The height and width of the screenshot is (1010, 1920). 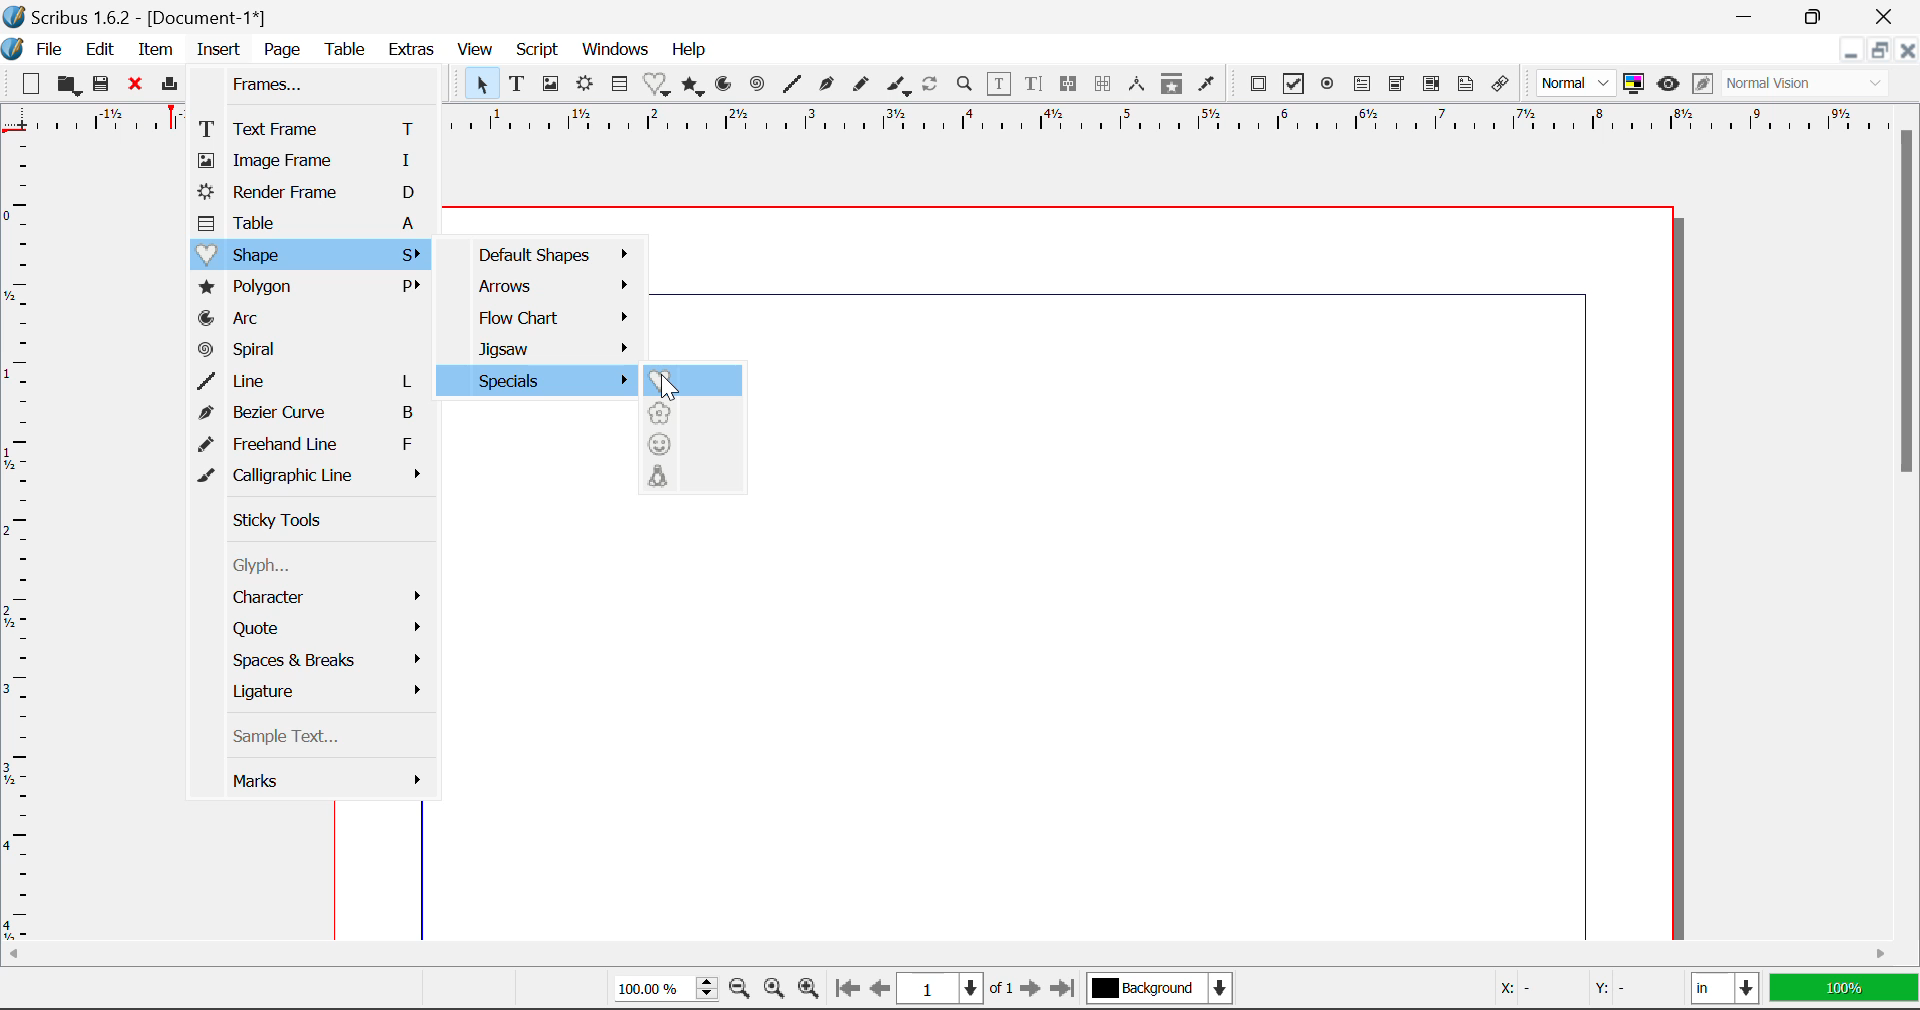 What do you see at coordinates (758, 85) in the screenshot?
I see `Spiral` at bounding box center [758, 85].